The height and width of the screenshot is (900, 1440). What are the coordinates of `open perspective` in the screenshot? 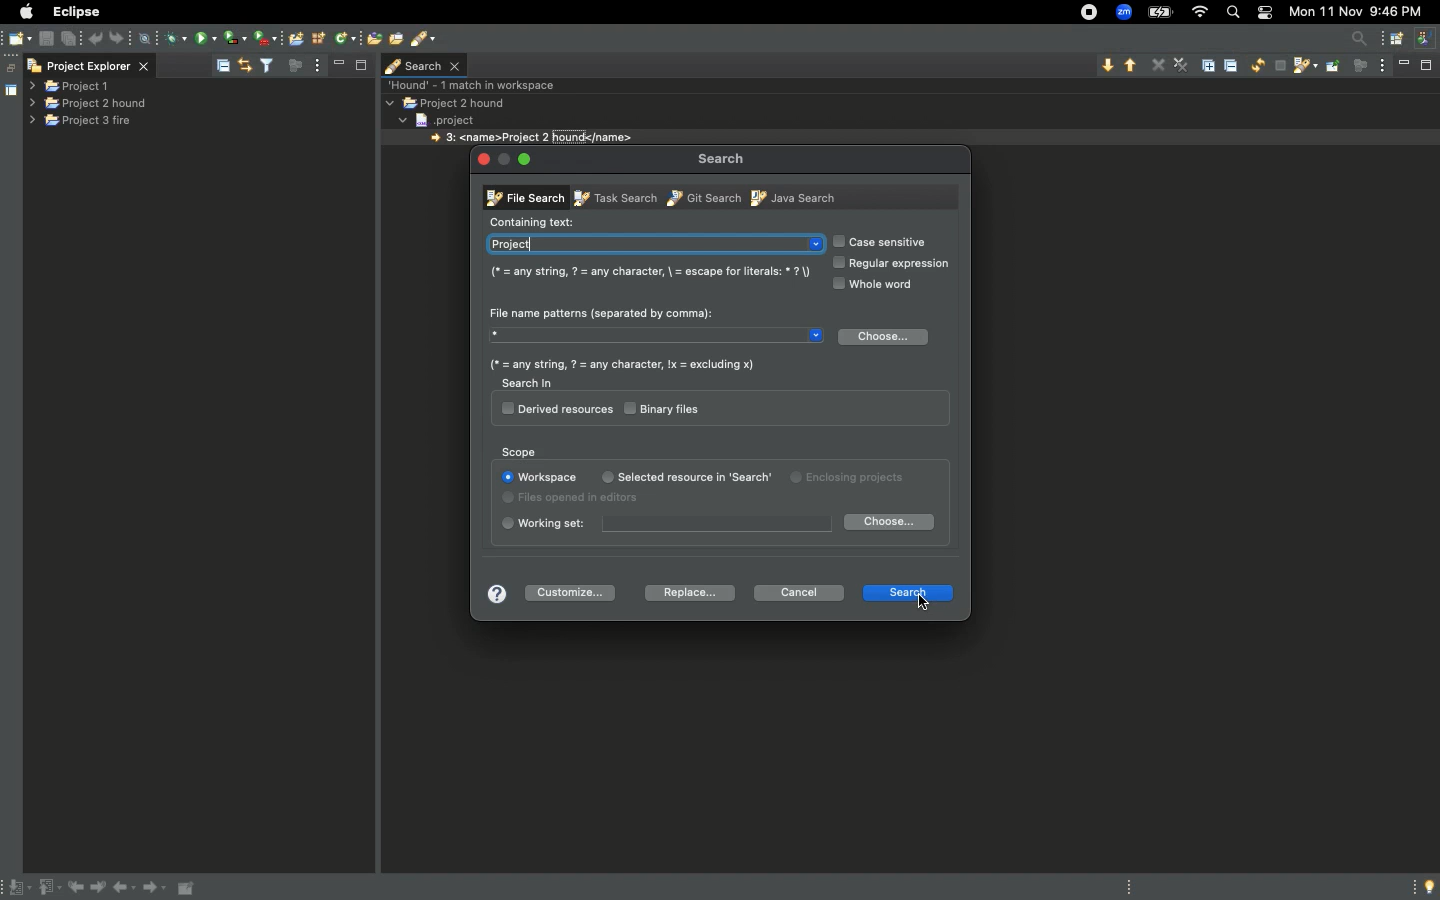 It's located at (1394, 40).